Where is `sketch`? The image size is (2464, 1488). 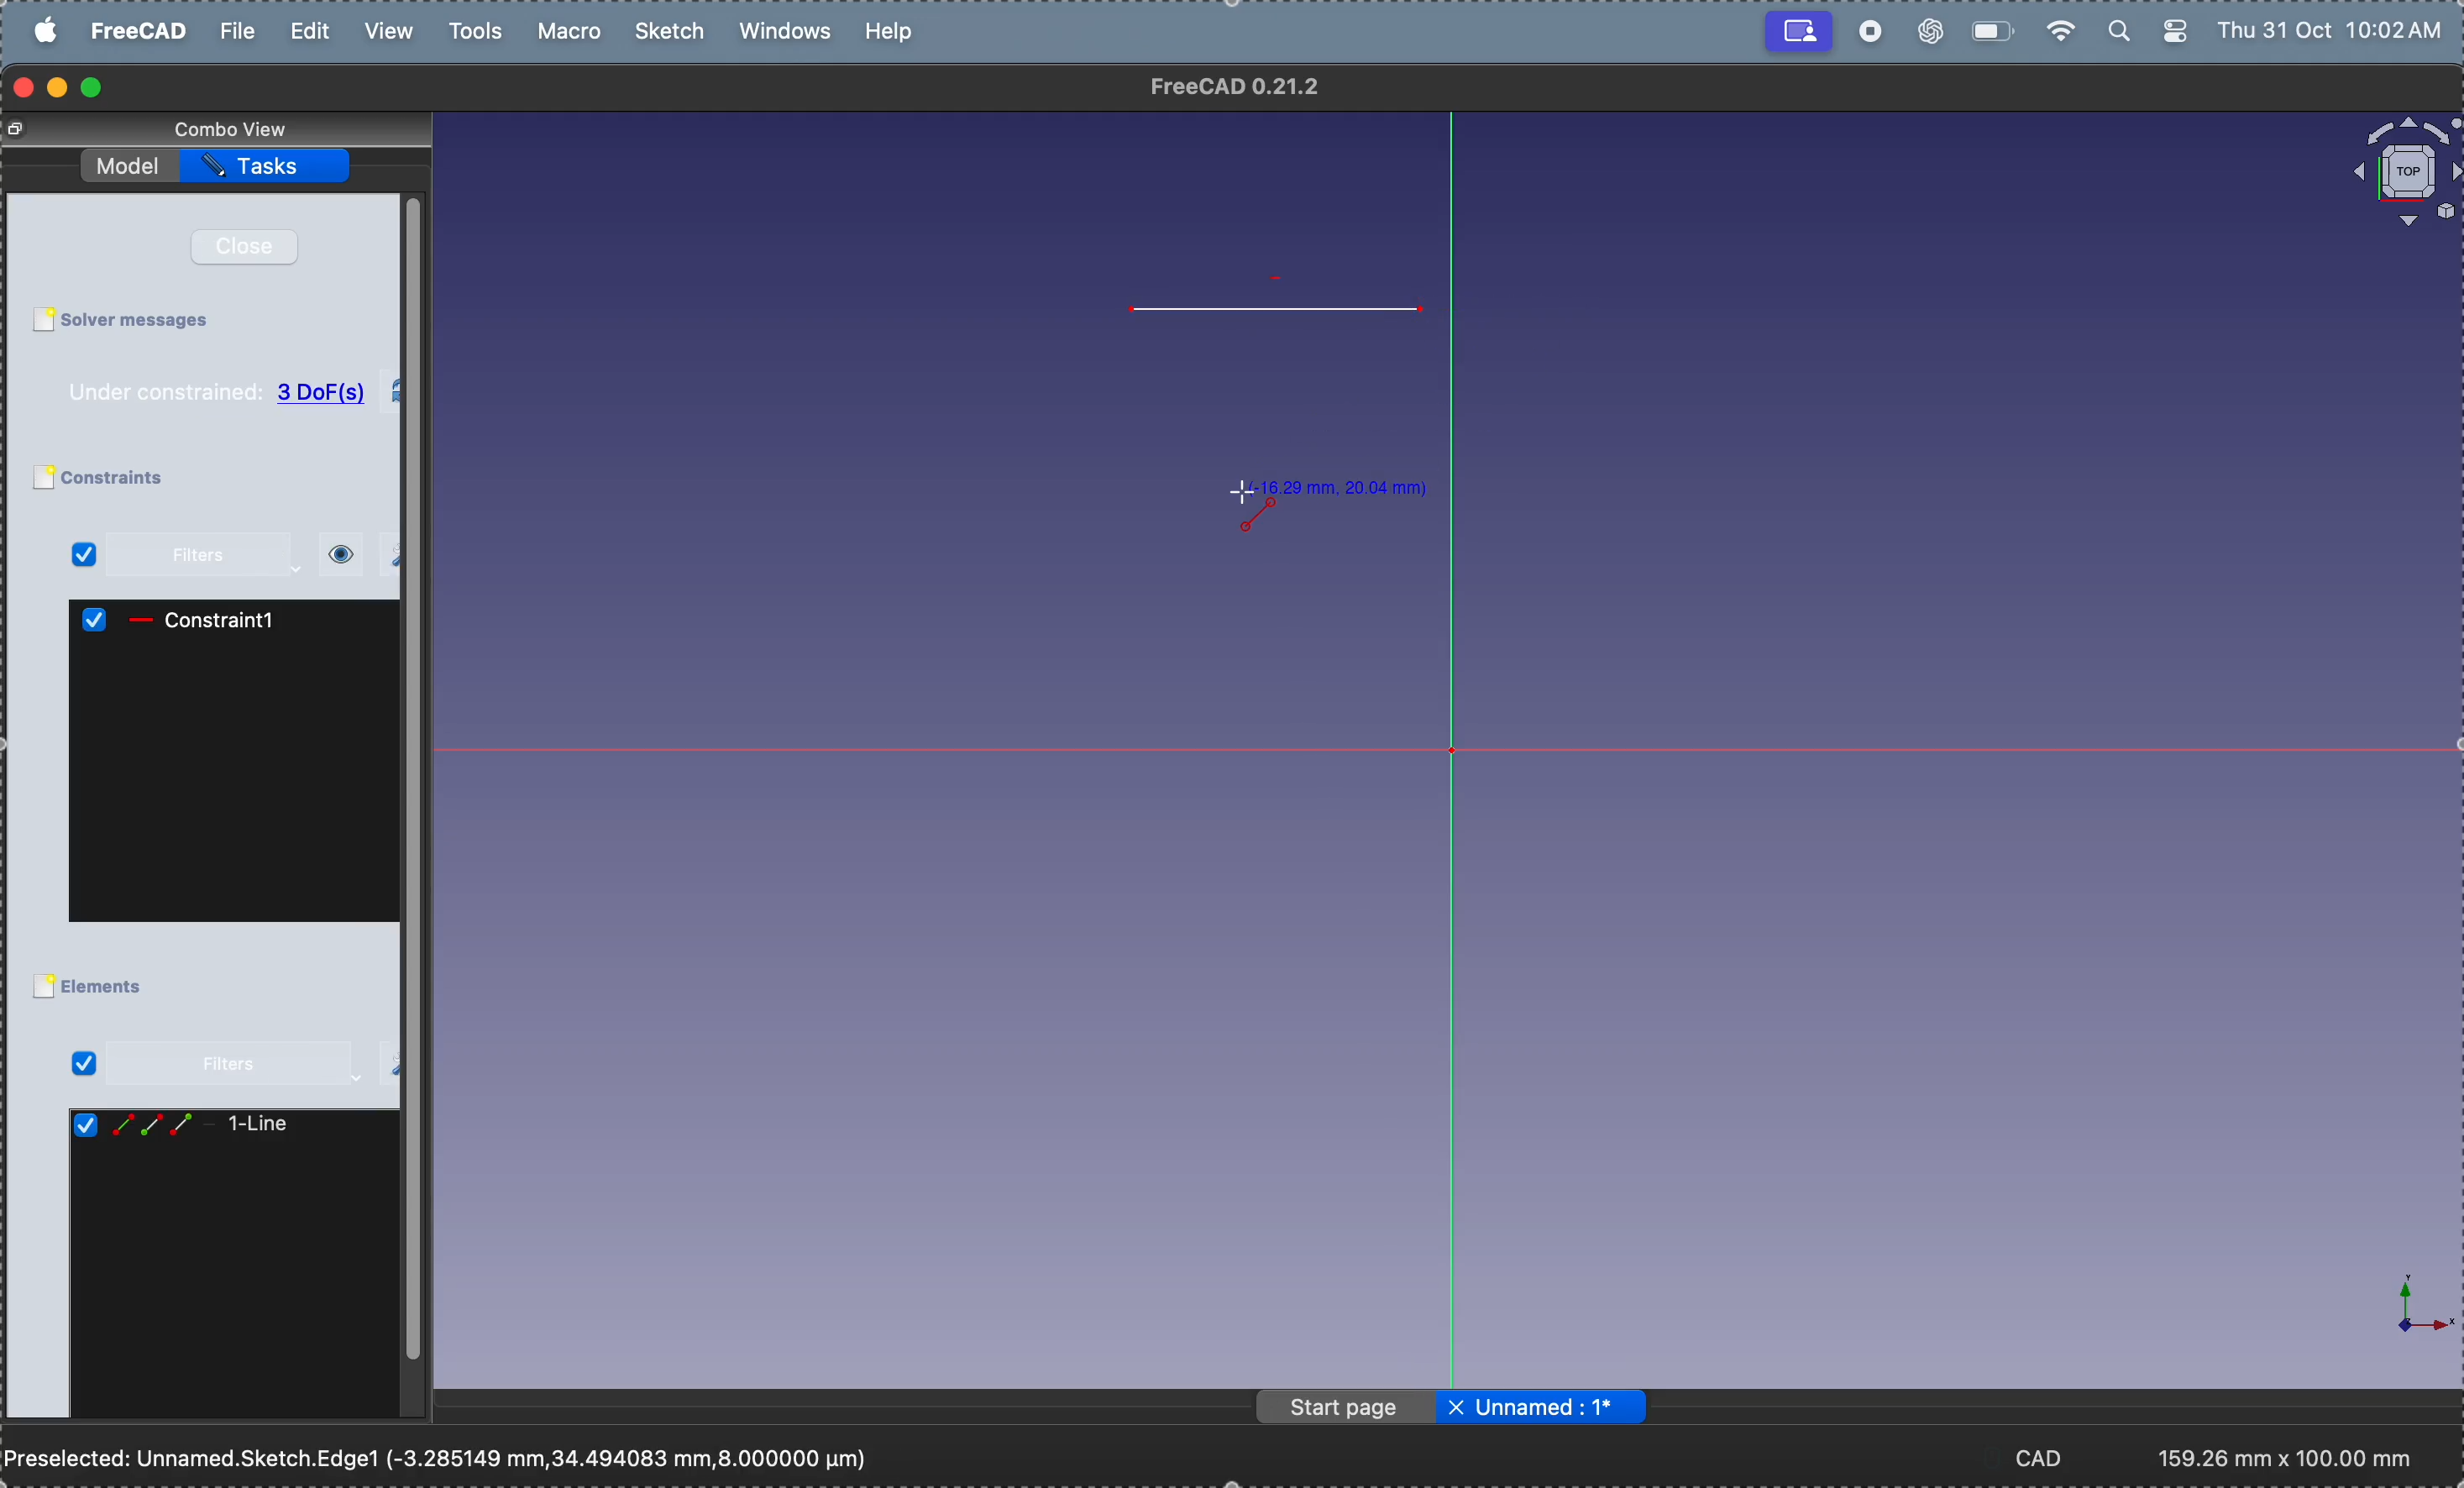 sketch is located at coordinates (674, 32).